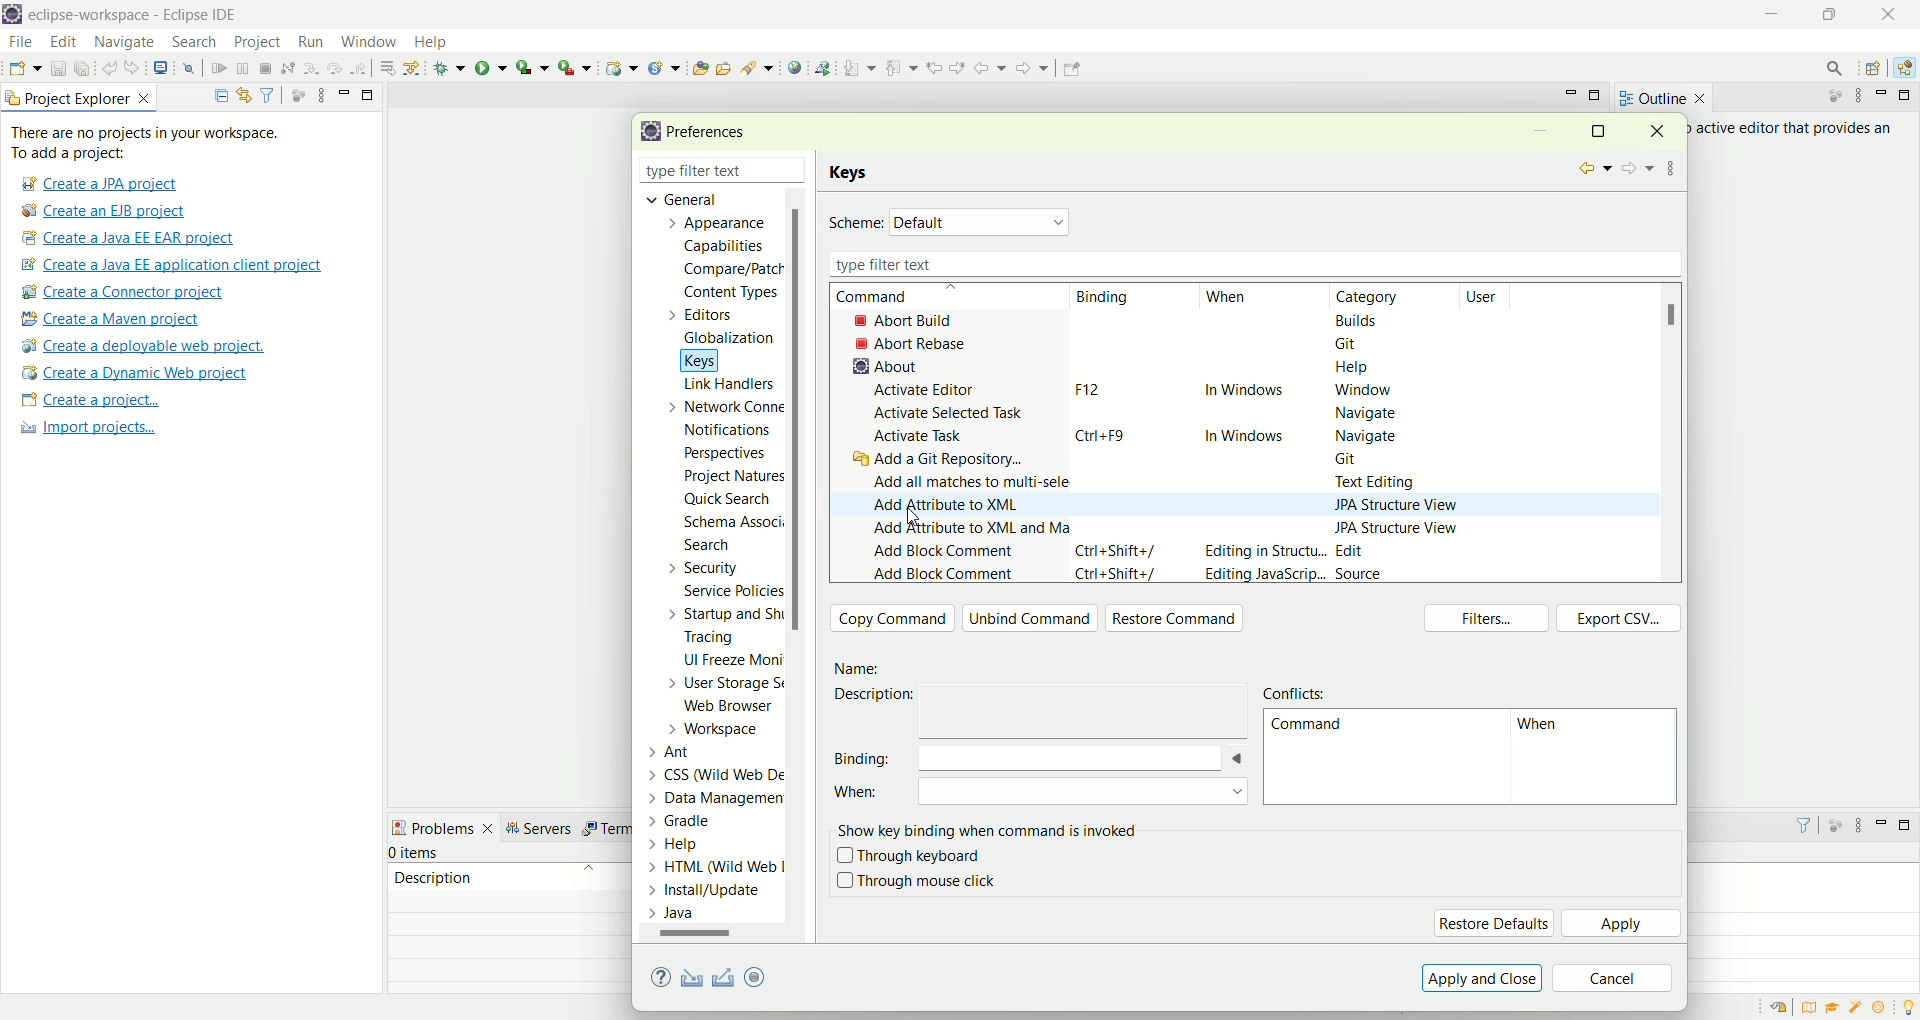 This screenshot has height=1020, width=1920. What do you see at coordinates (943, 573) in the screenshot?
I see `add block comment` at bounding box center [943, 573].